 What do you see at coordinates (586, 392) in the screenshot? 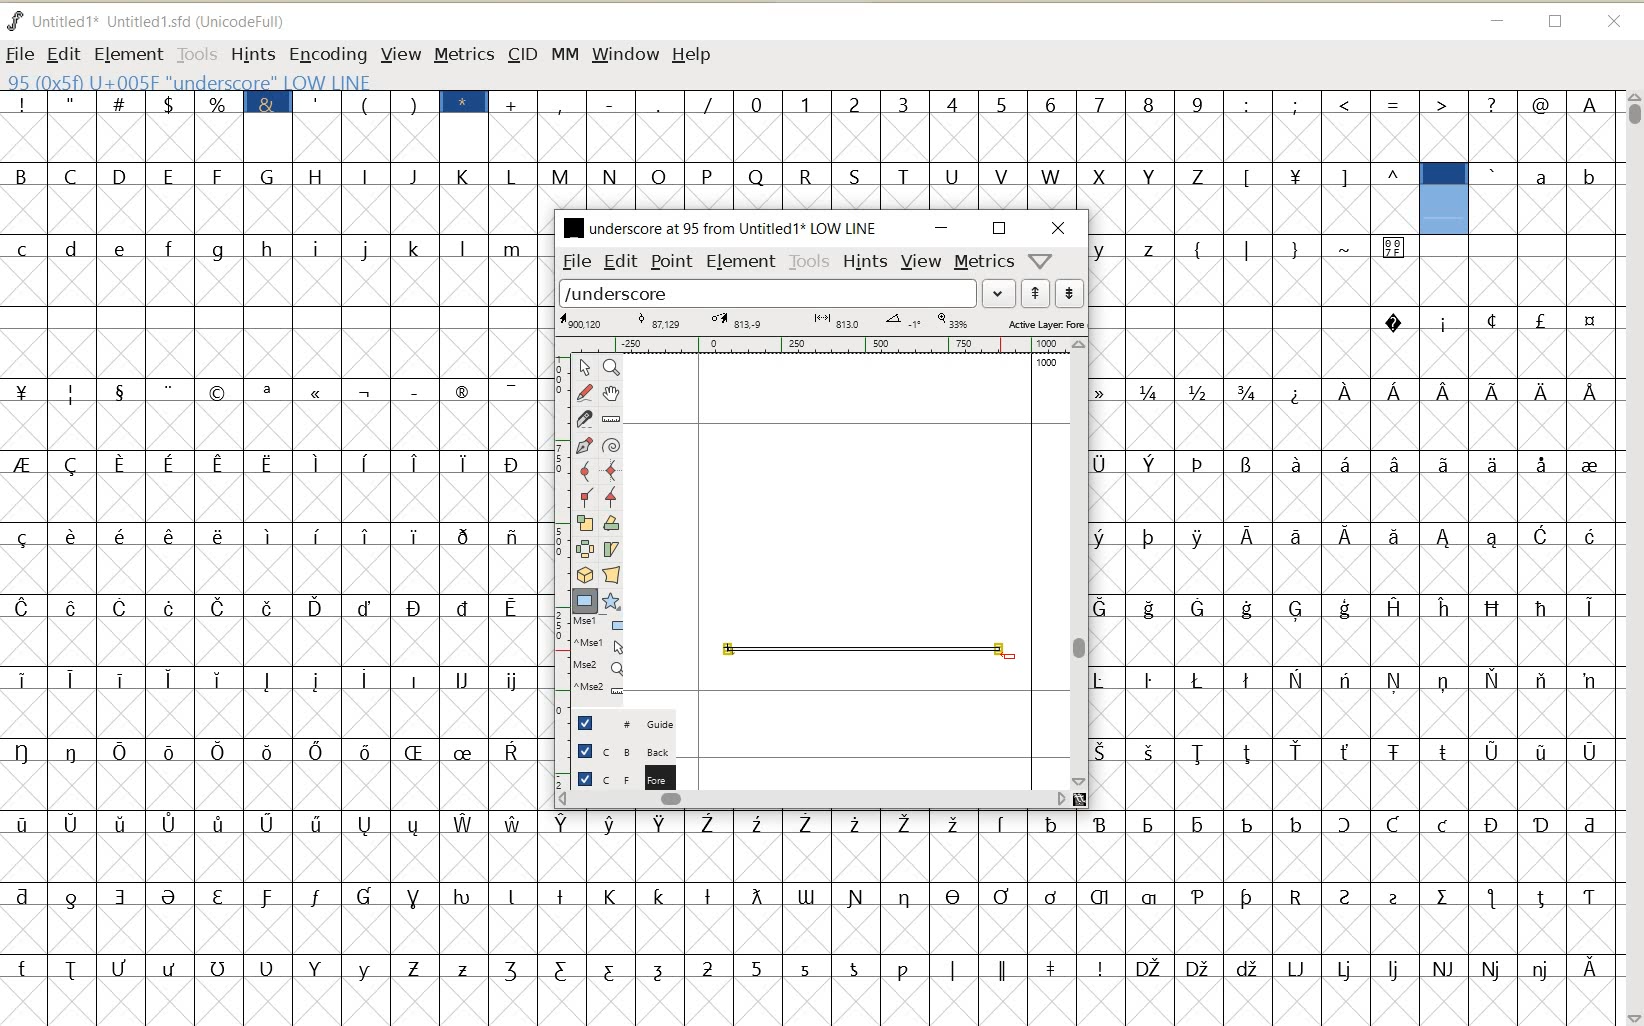
I see `draw a freehand curve` at bounding box center [586, 392].